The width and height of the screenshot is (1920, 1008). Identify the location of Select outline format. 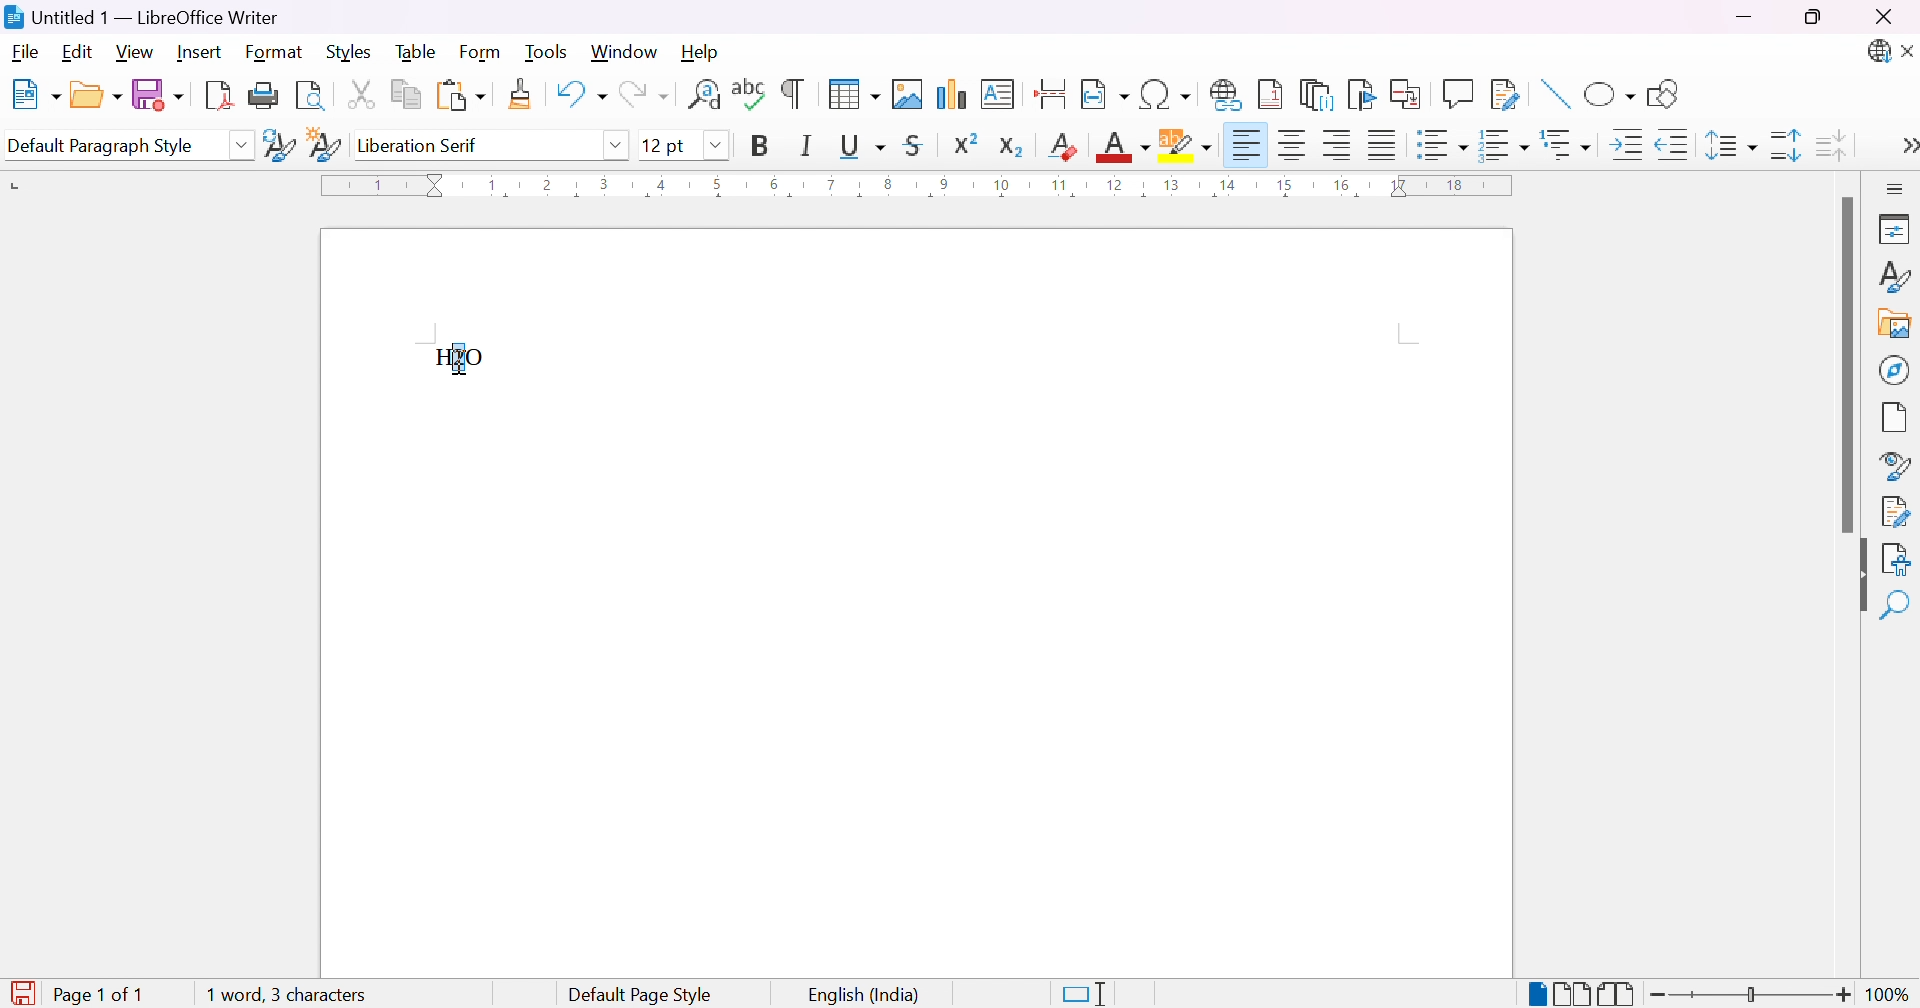
(1569, 145).